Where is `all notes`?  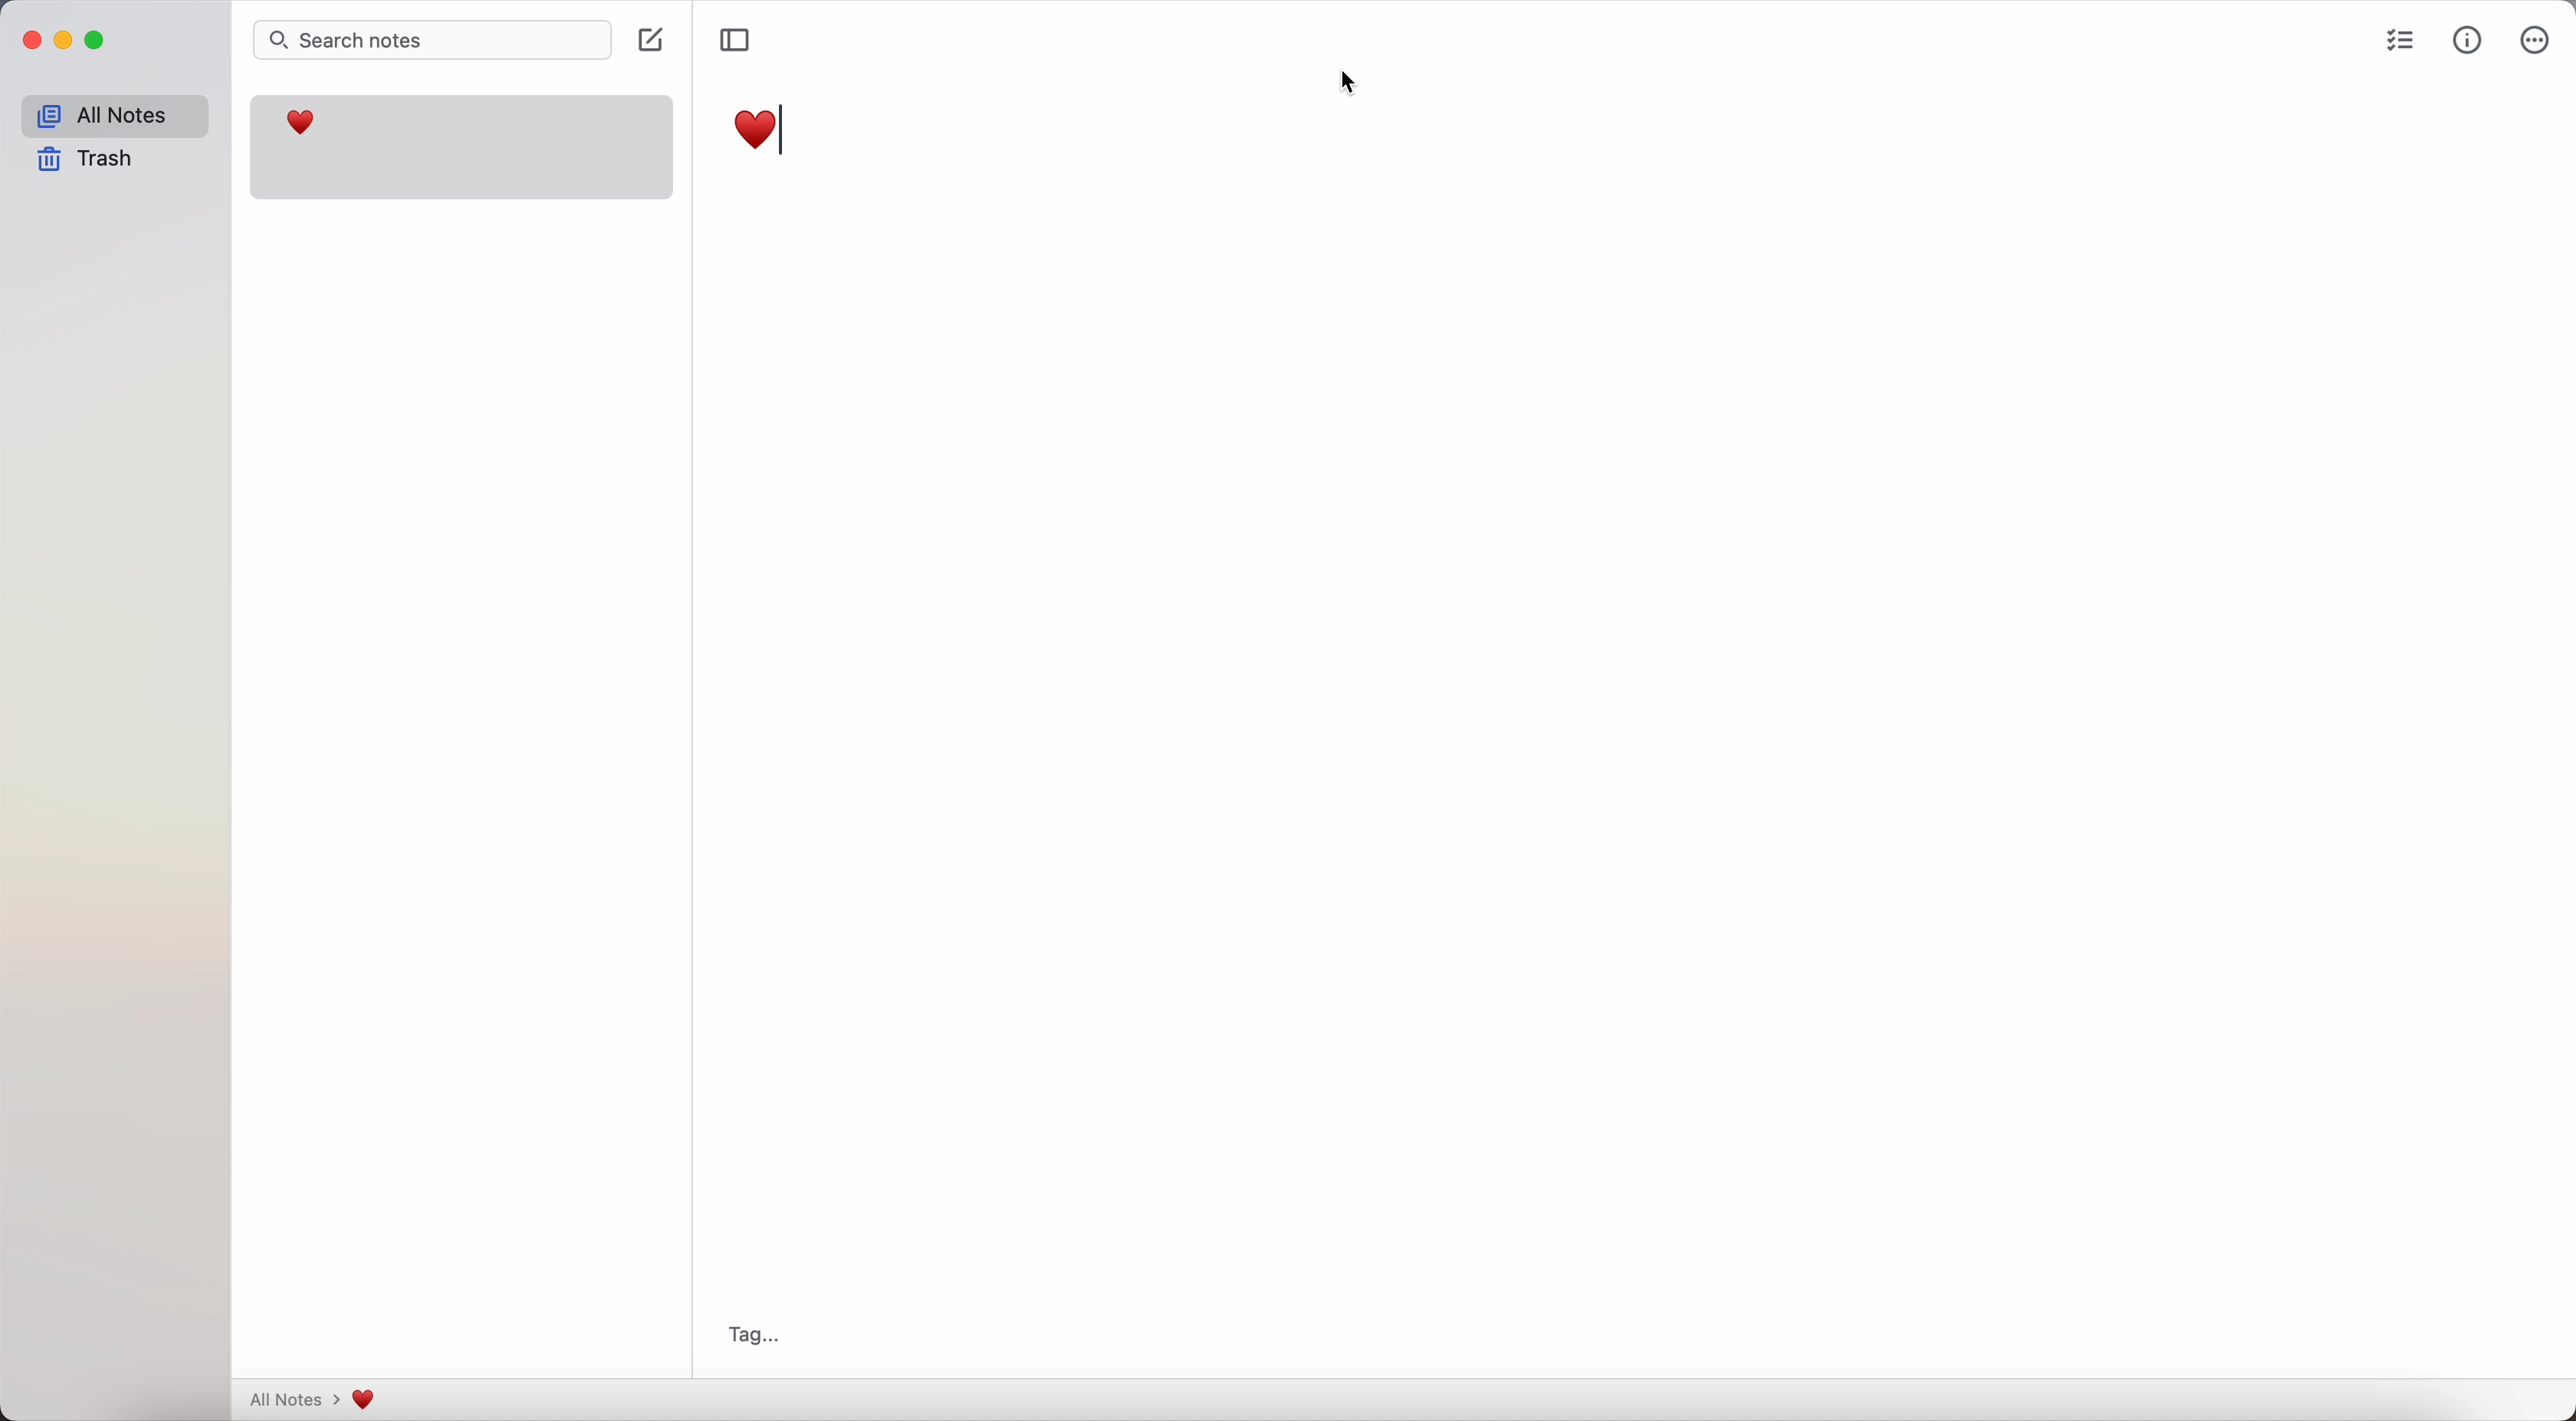 all notes is located at coordinates (111, 114).